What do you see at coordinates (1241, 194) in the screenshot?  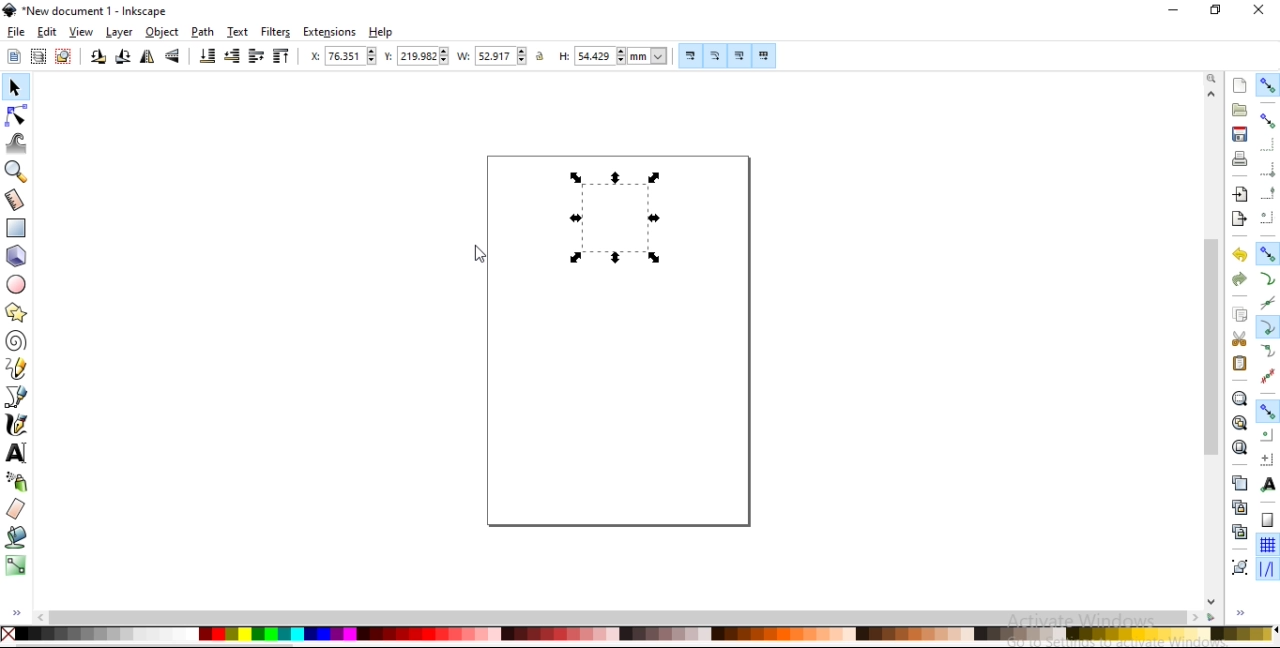 I see `import a bitmap` at bounding box center [1241, 194].